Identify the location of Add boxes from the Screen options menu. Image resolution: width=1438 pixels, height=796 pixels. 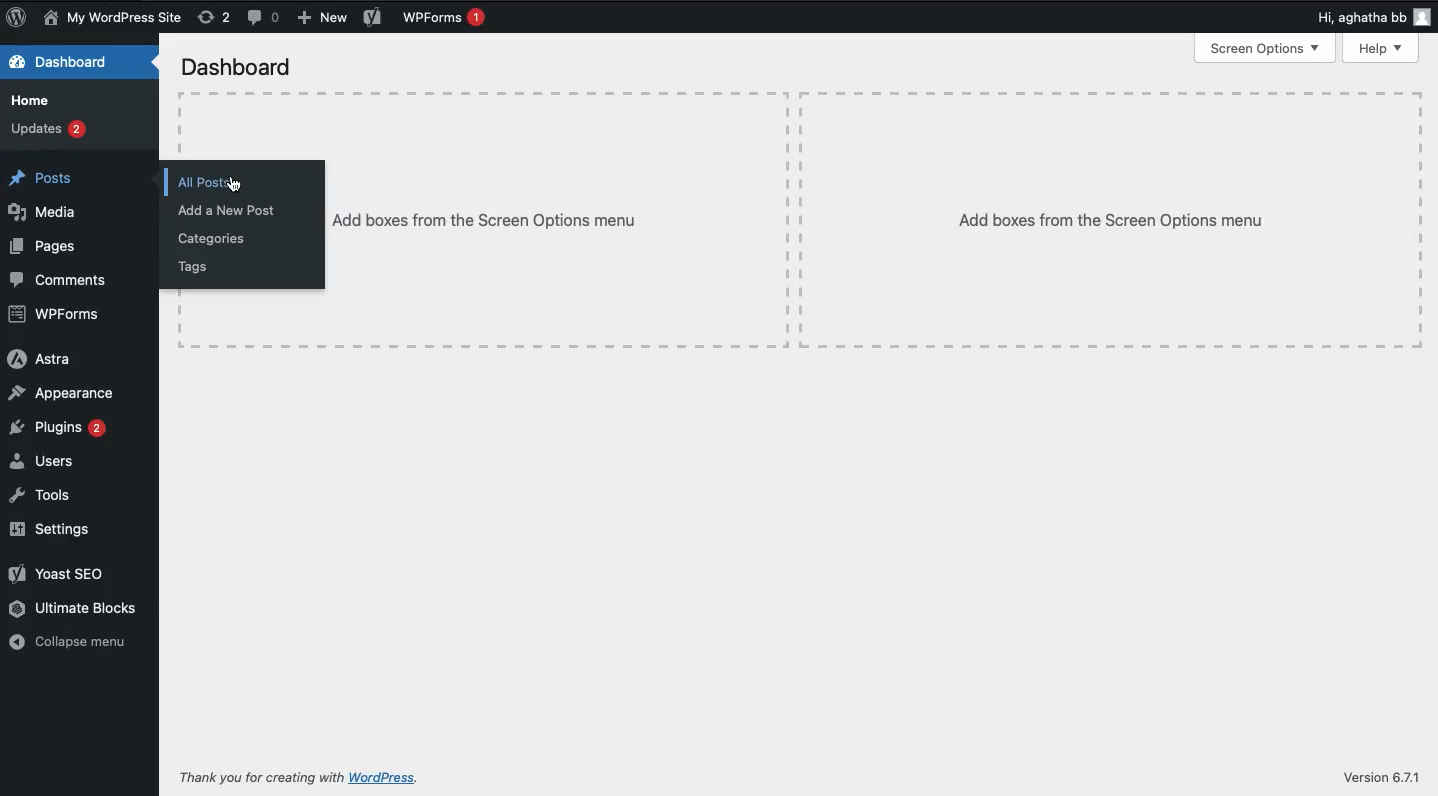
(483, 222).